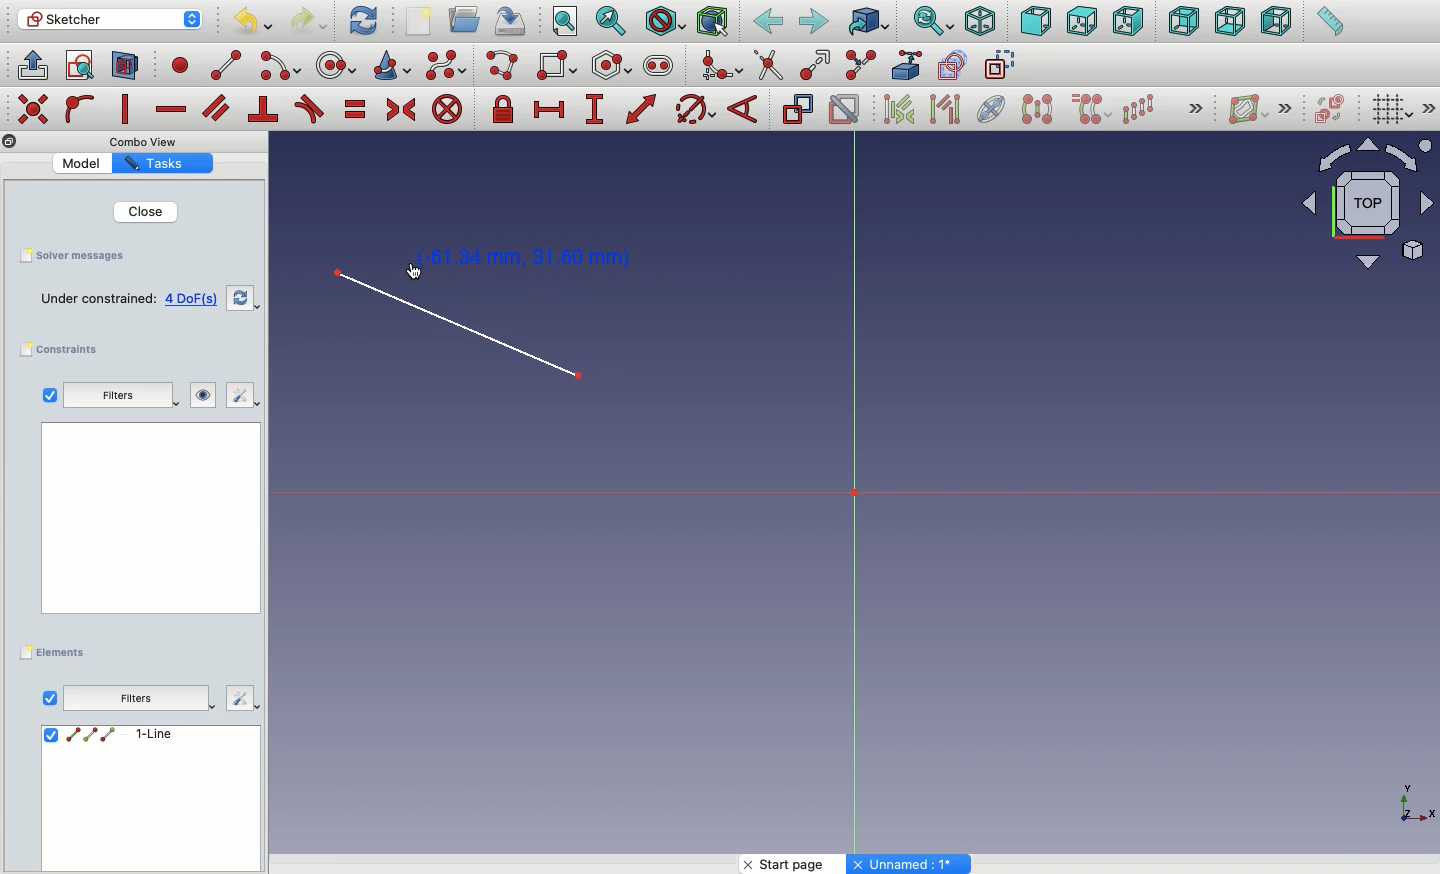  I want to click on Switch virtual place, so click(1331, 109).